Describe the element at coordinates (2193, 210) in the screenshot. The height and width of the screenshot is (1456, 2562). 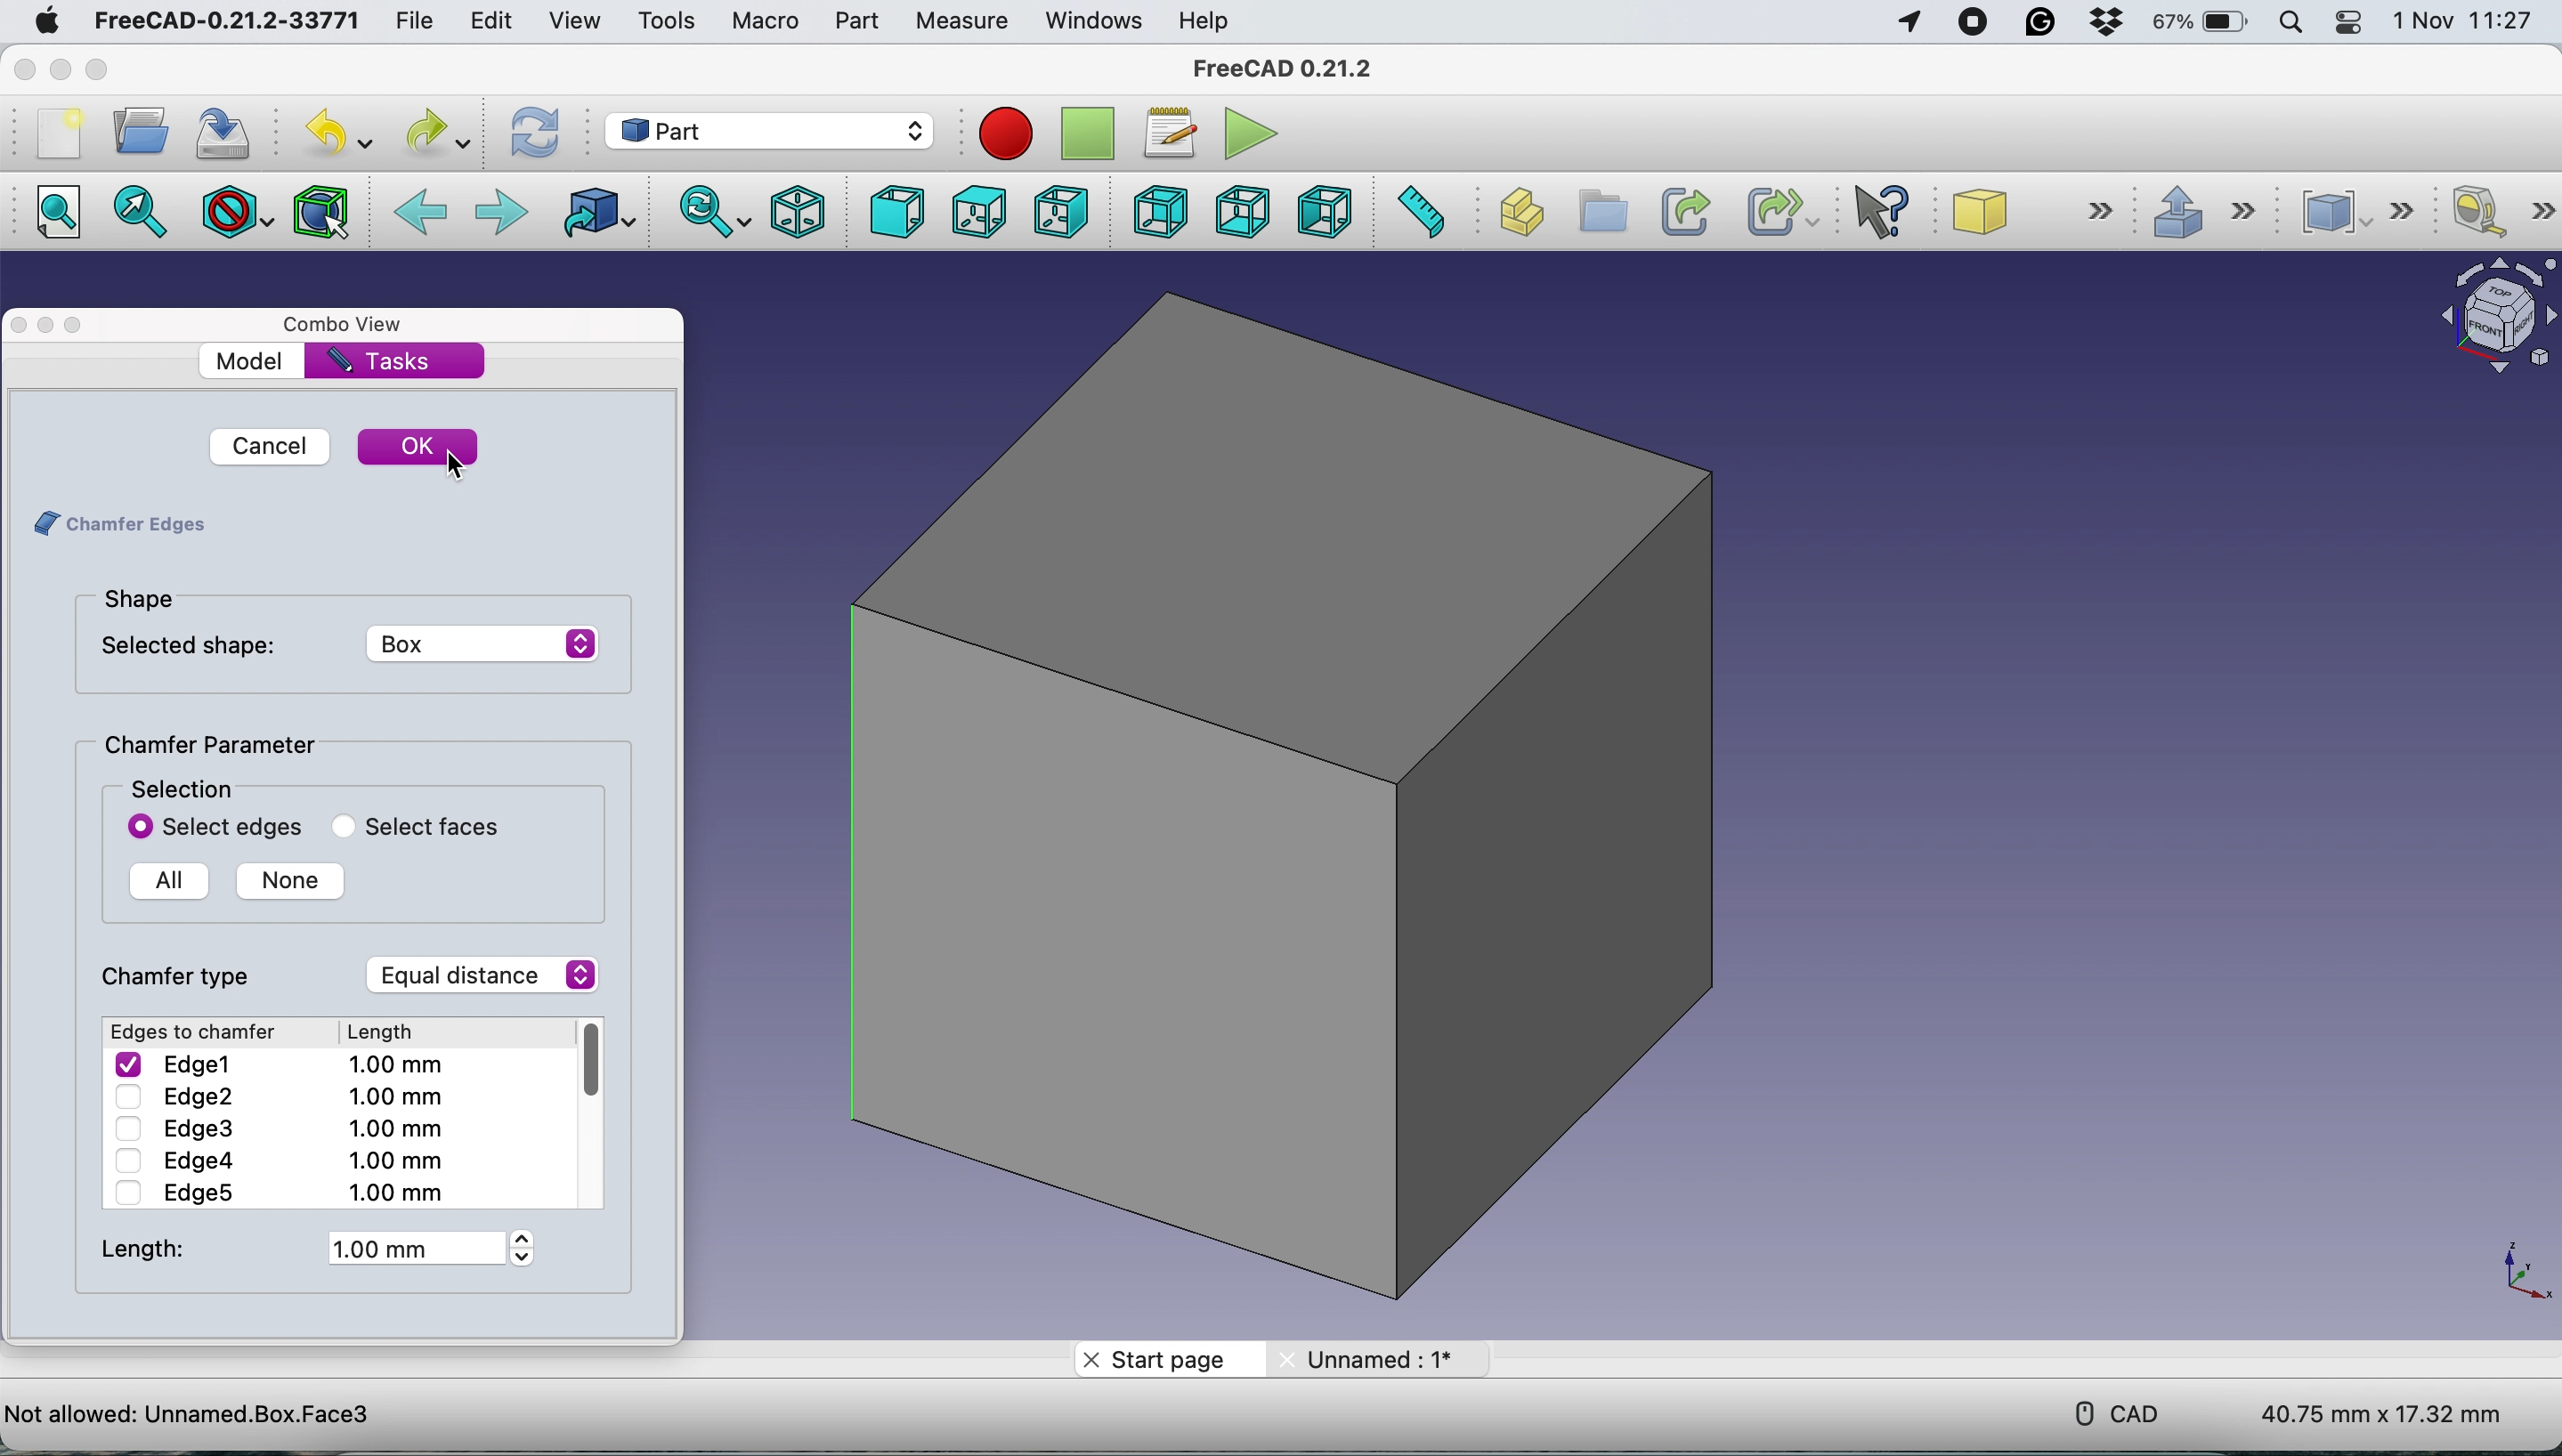
I see `extrude` at that location.